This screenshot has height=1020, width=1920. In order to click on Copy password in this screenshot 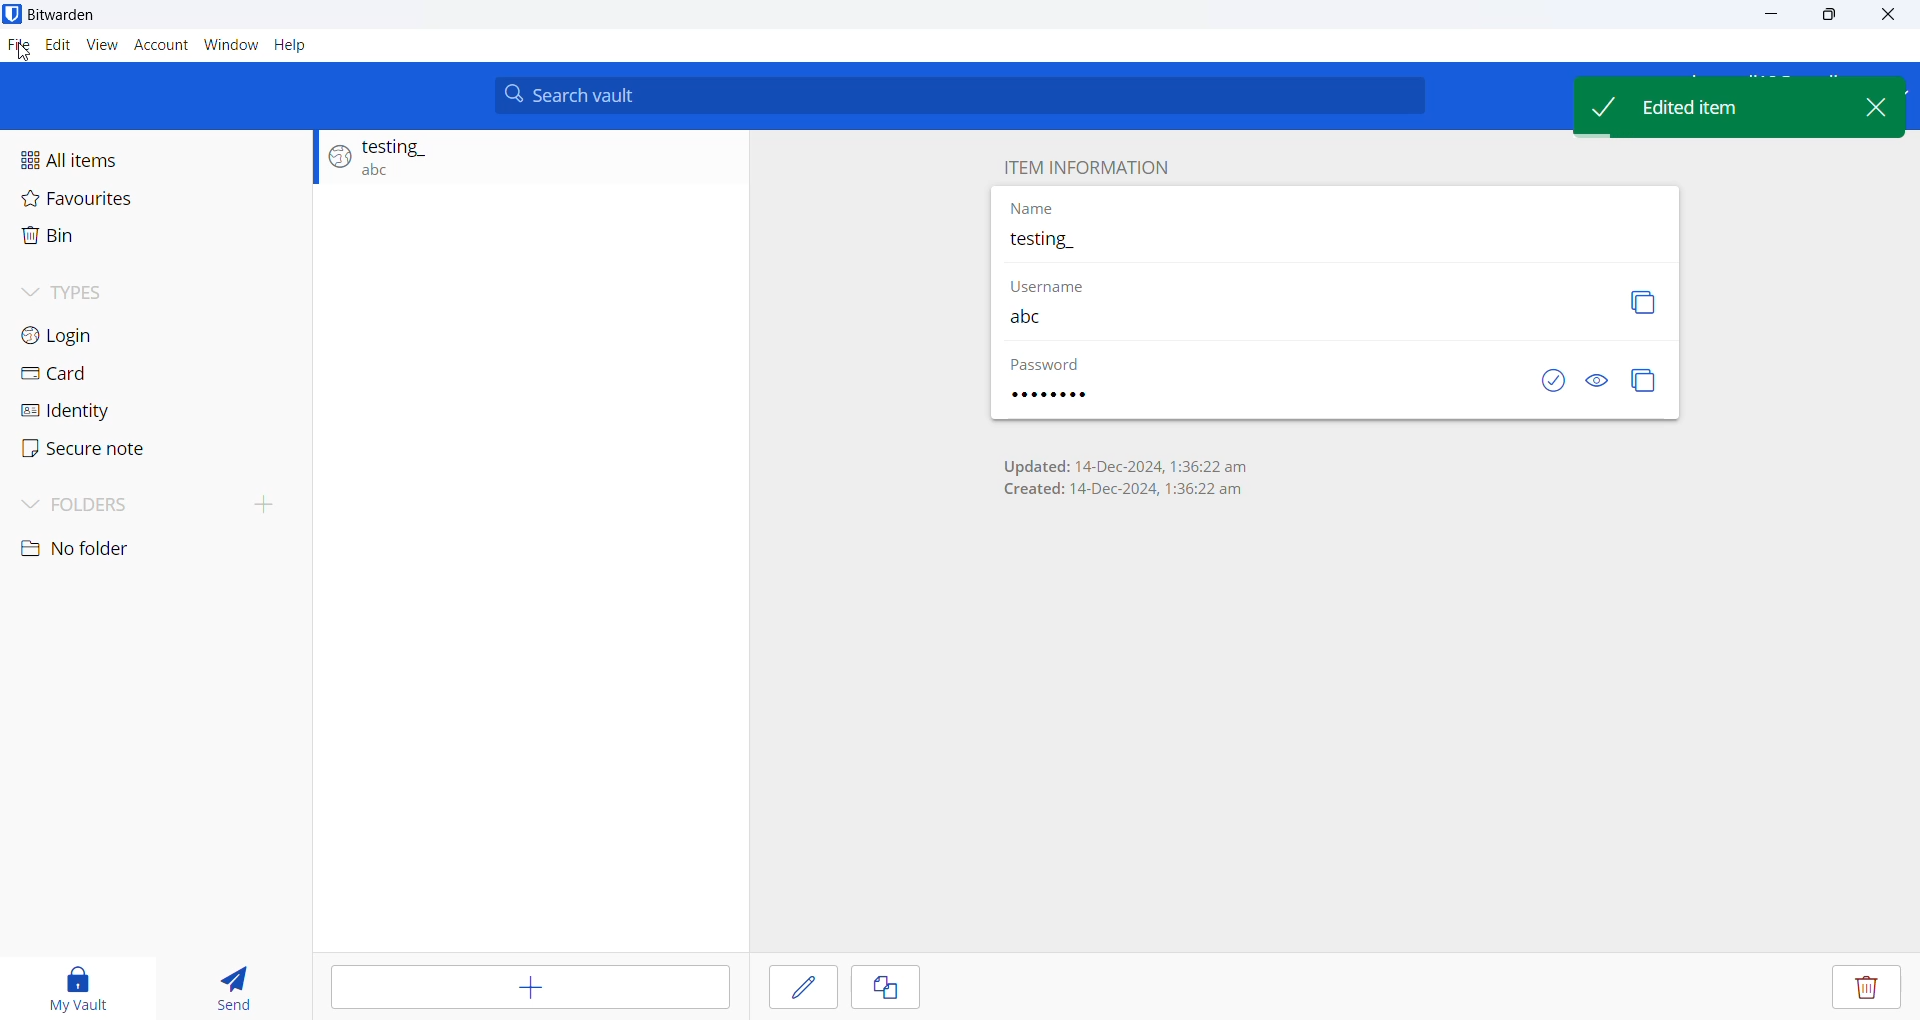, I will do `click(1646, 381)`.